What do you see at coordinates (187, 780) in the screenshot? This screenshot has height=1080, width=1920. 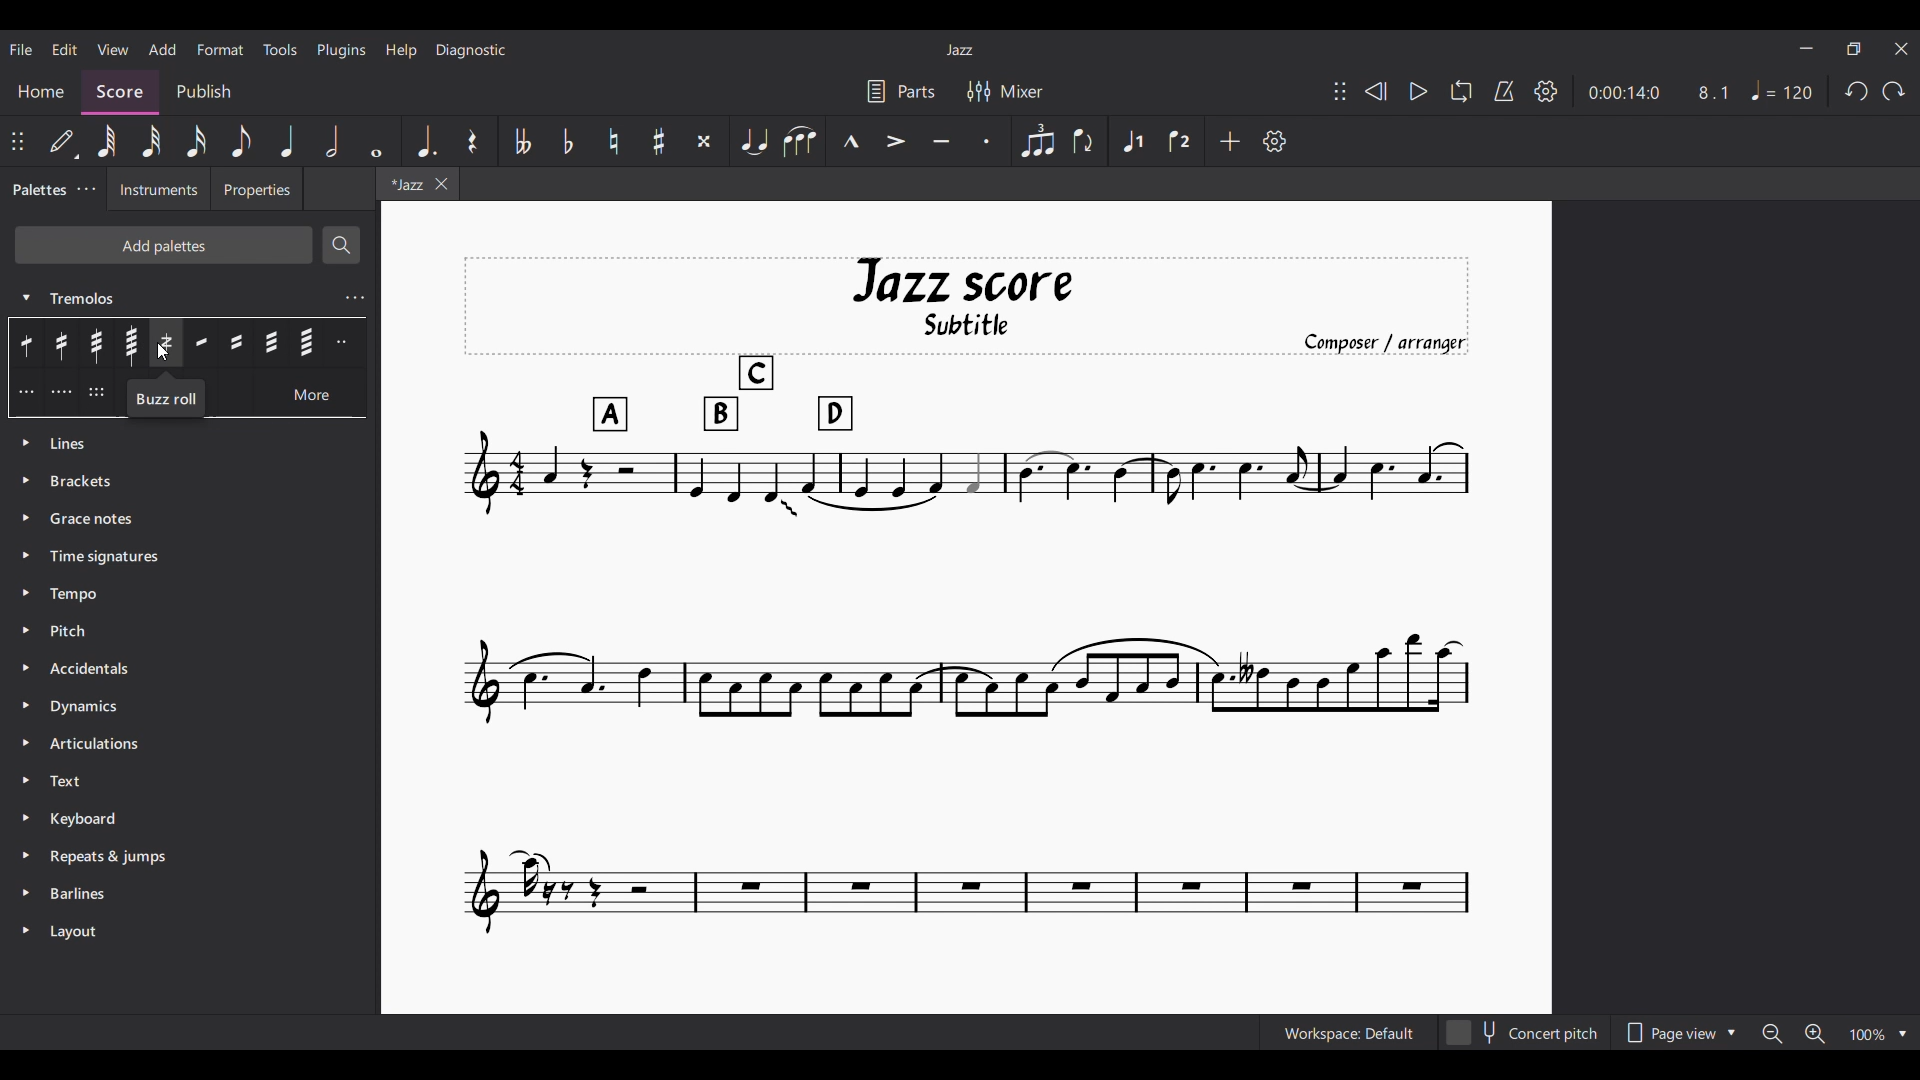 I see `Text` at bounding box center [187, 780].